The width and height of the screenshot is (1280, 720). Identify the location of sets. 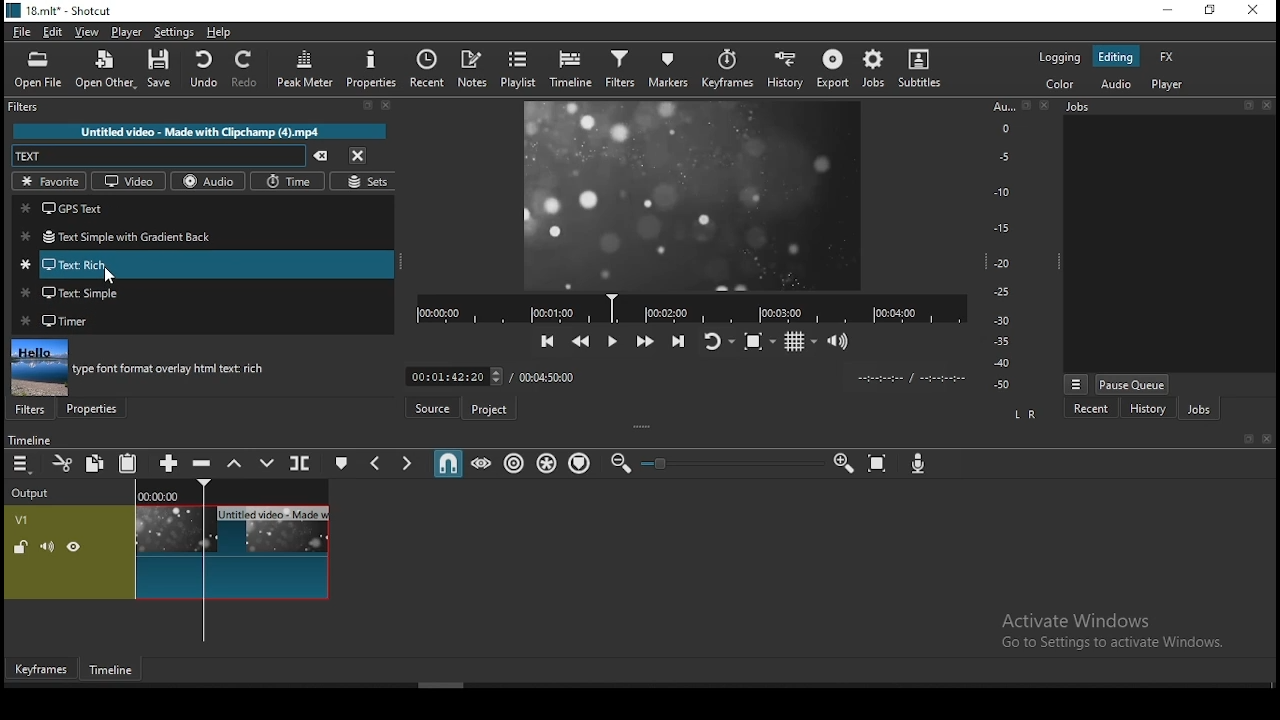
(367, 182).